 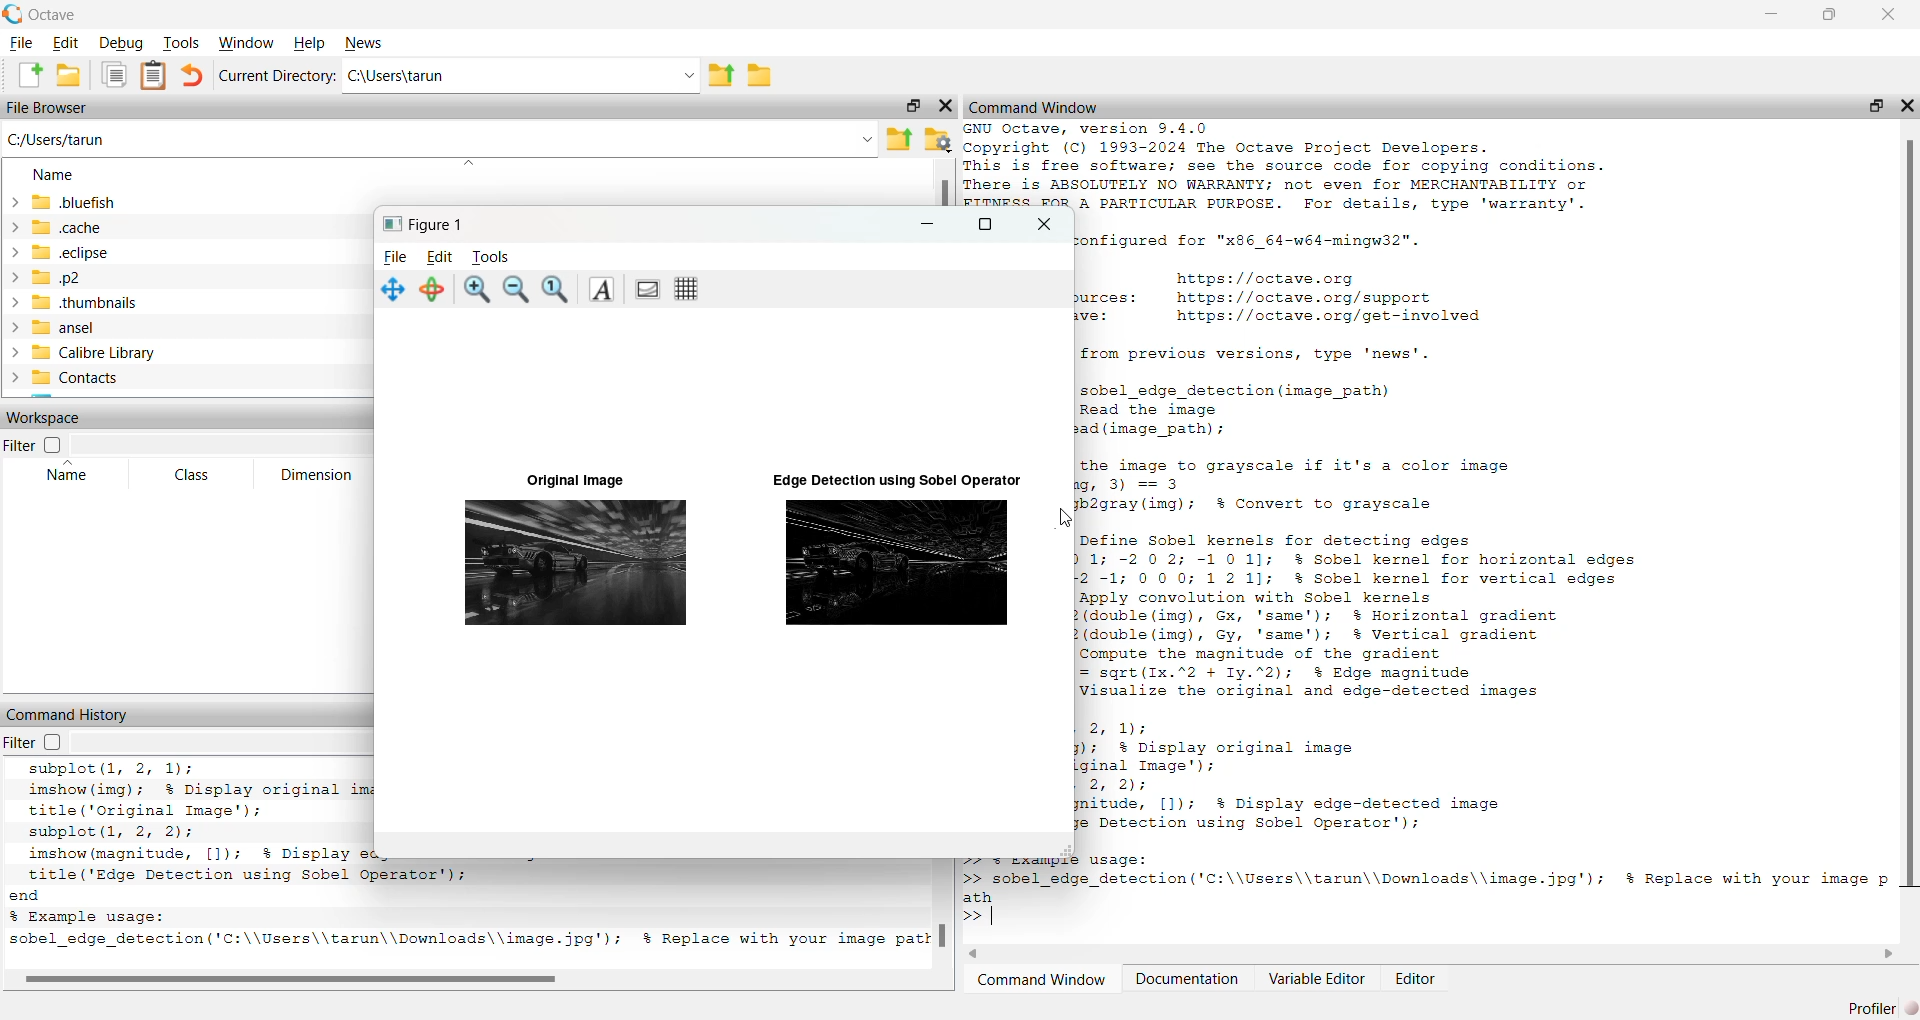 I want to click on profiler, so click(x=1873, y=1001).